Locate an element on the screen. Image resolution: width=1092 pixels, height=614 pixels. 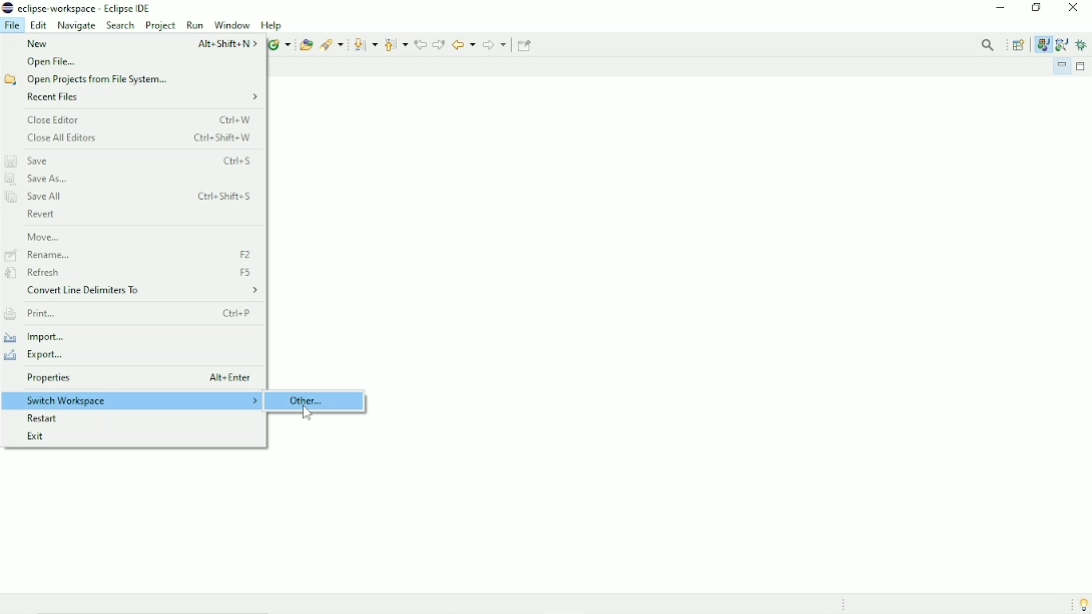
File is located at coordinates (12, 25).